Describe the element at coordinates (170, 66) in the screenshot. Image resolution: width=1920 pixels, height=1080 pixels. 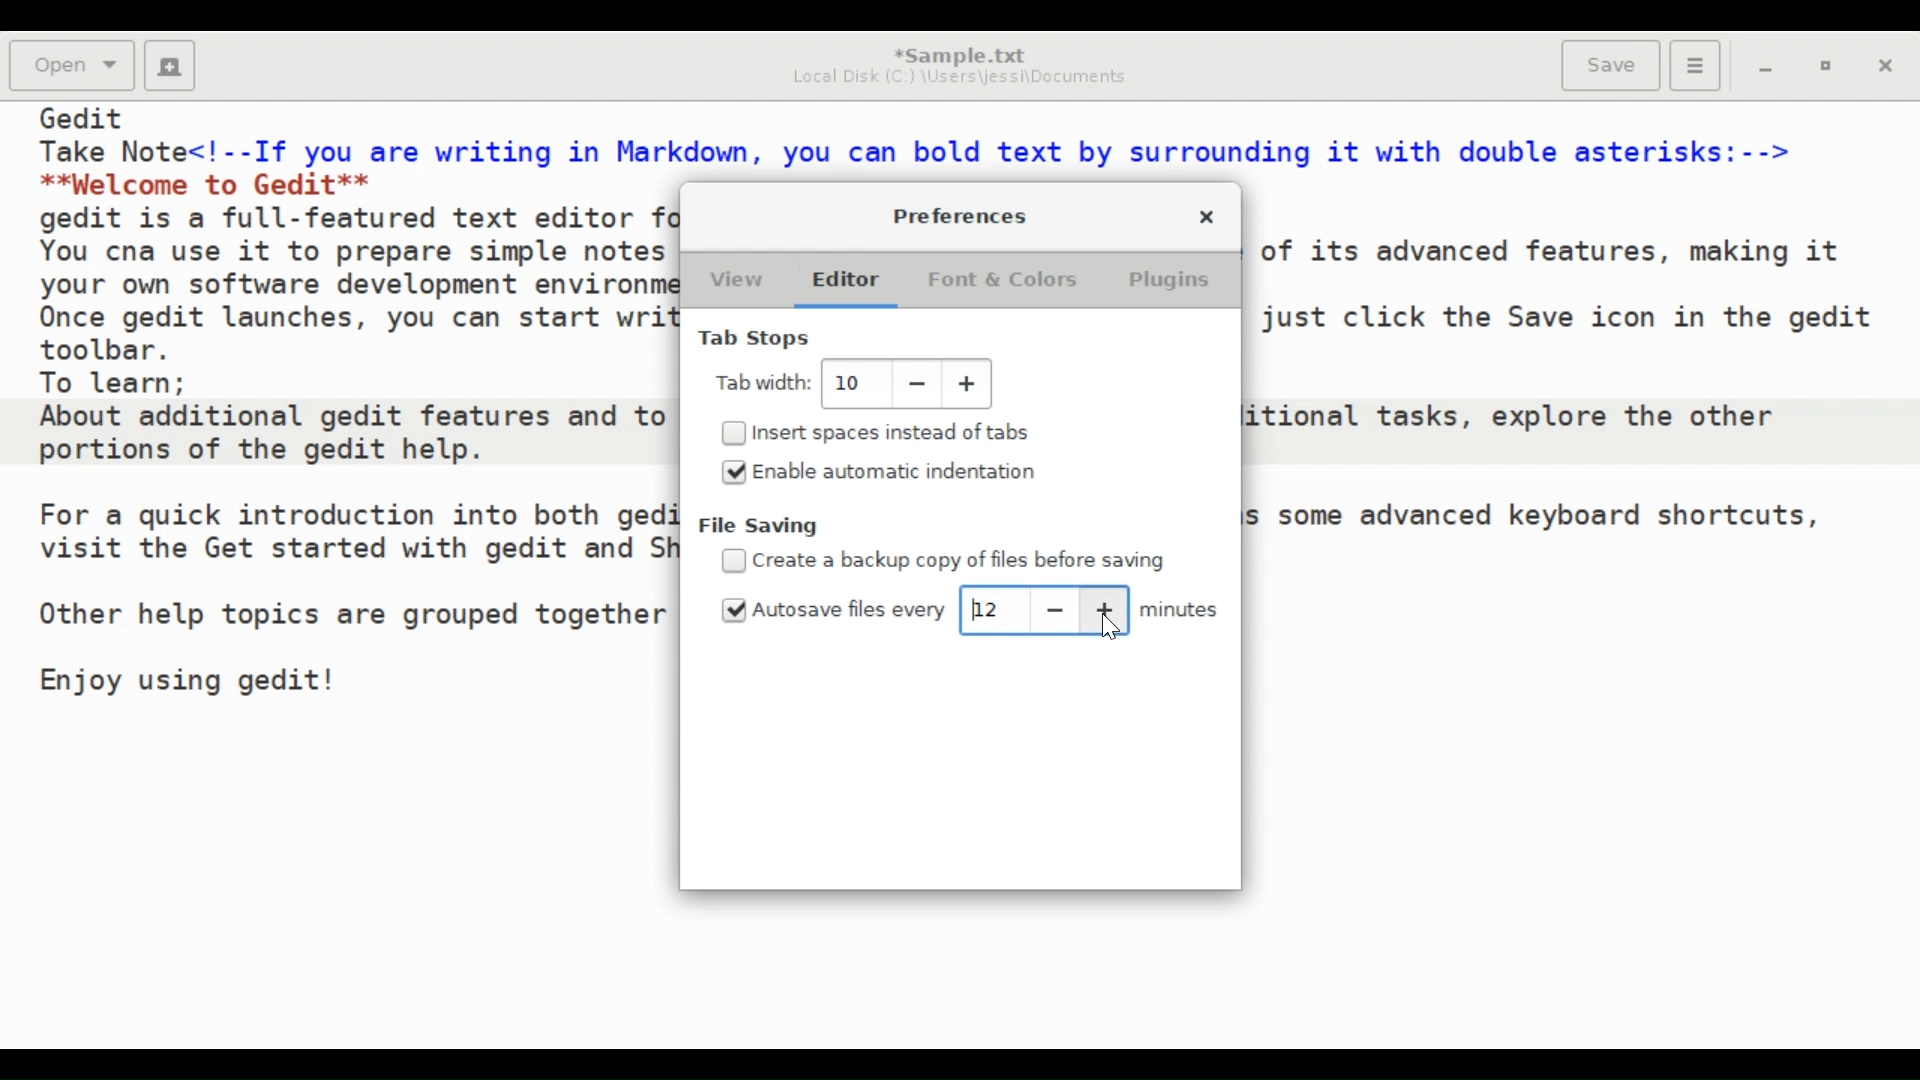
I see `Create a new document` at that location.